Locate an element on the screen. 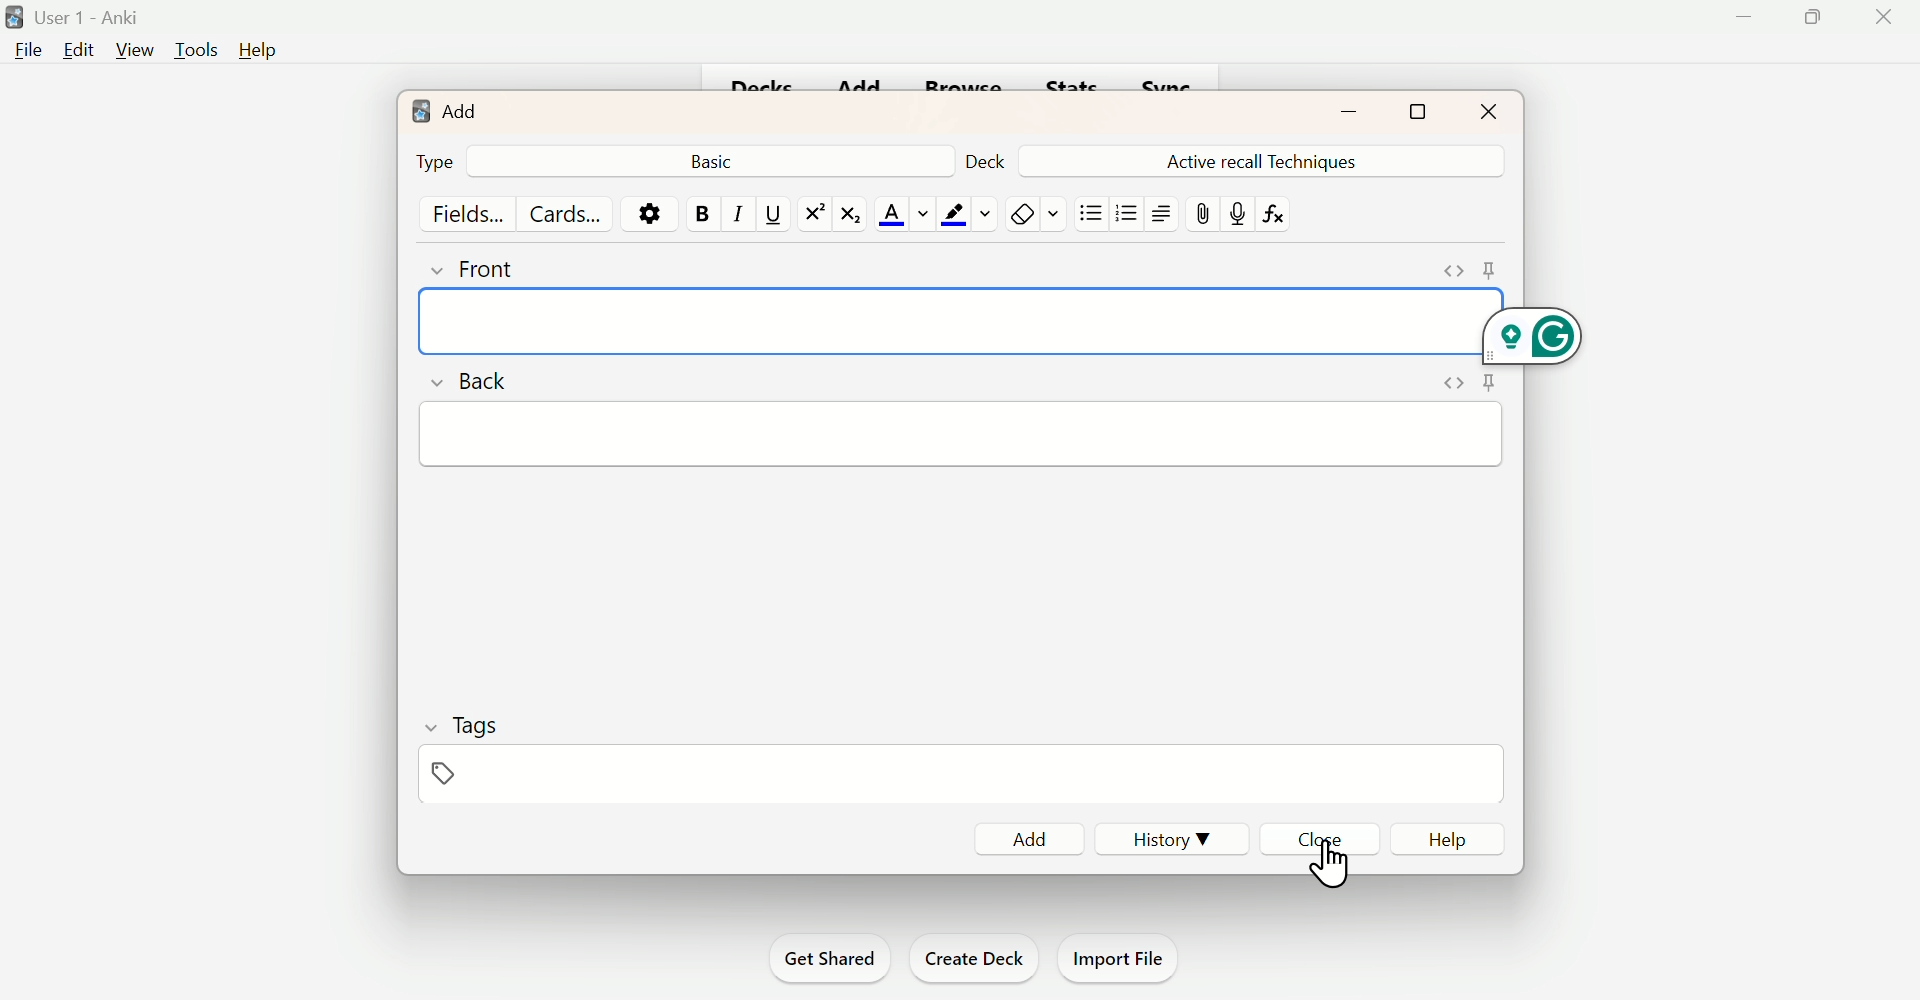 The image size is (1920, 1000). Text Alignment is located at coordinates (1159, 212).